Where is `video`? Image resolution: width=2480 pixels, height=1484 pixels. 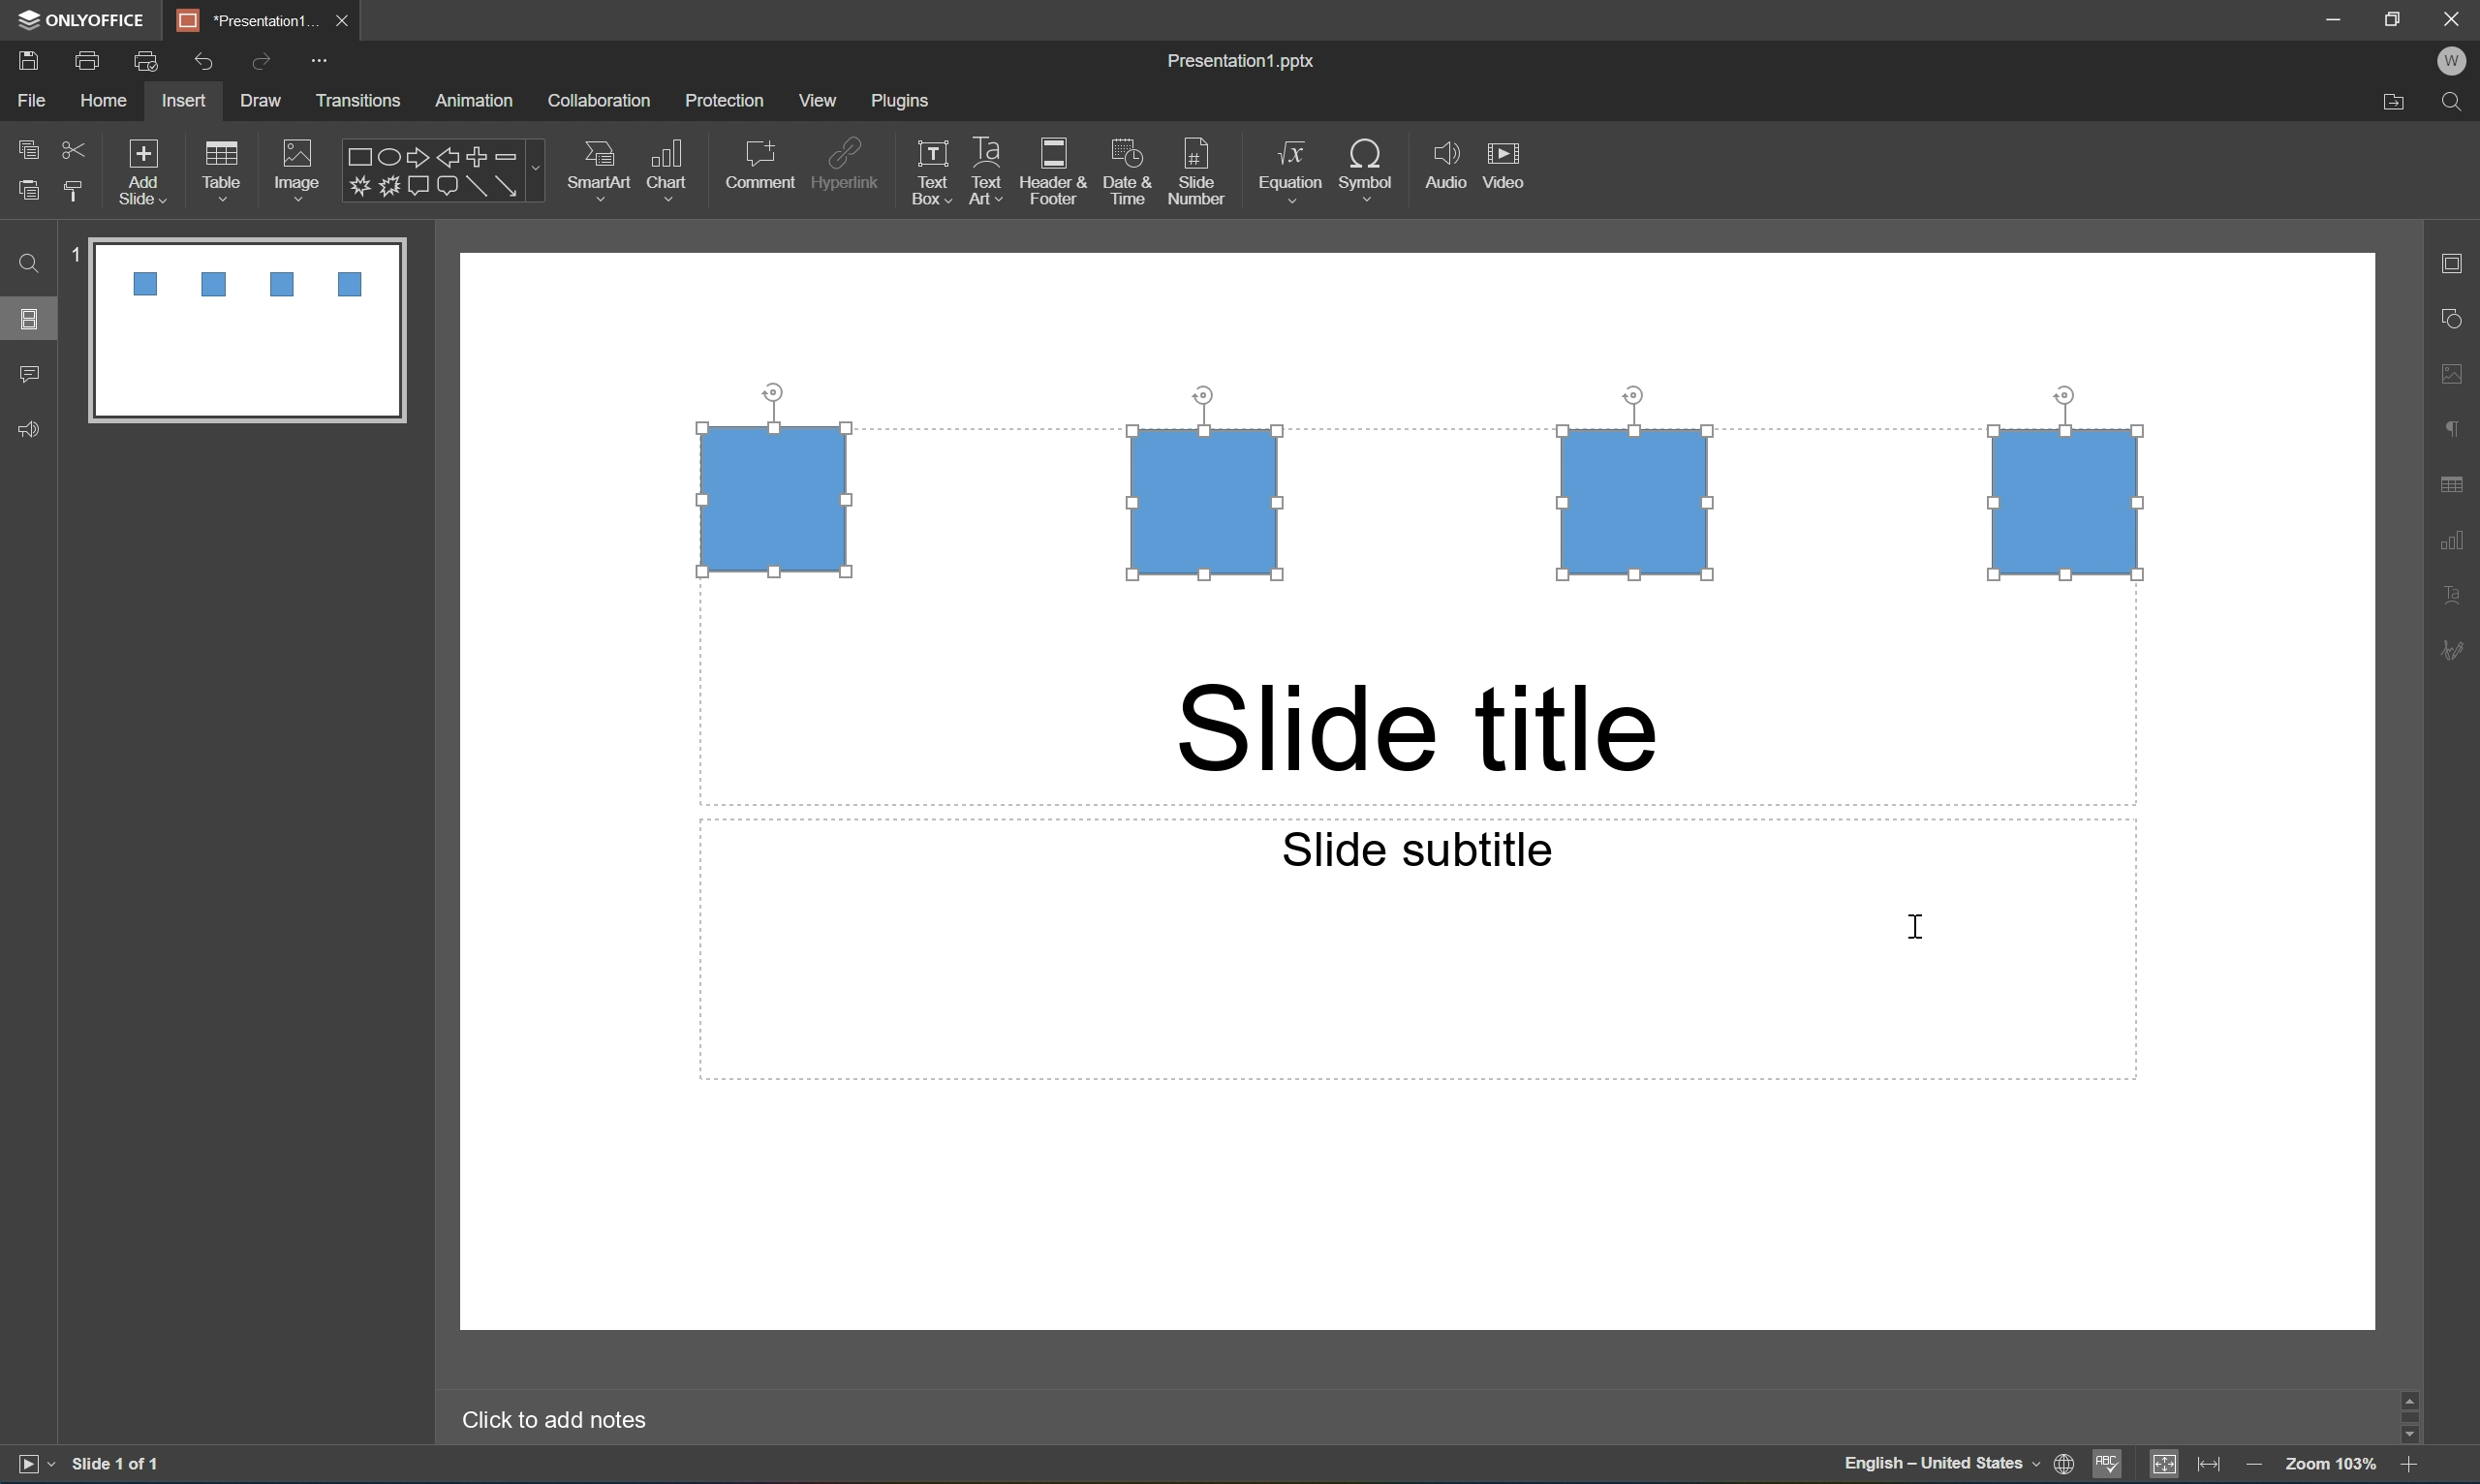
video is located at coordinates (1510, 164).